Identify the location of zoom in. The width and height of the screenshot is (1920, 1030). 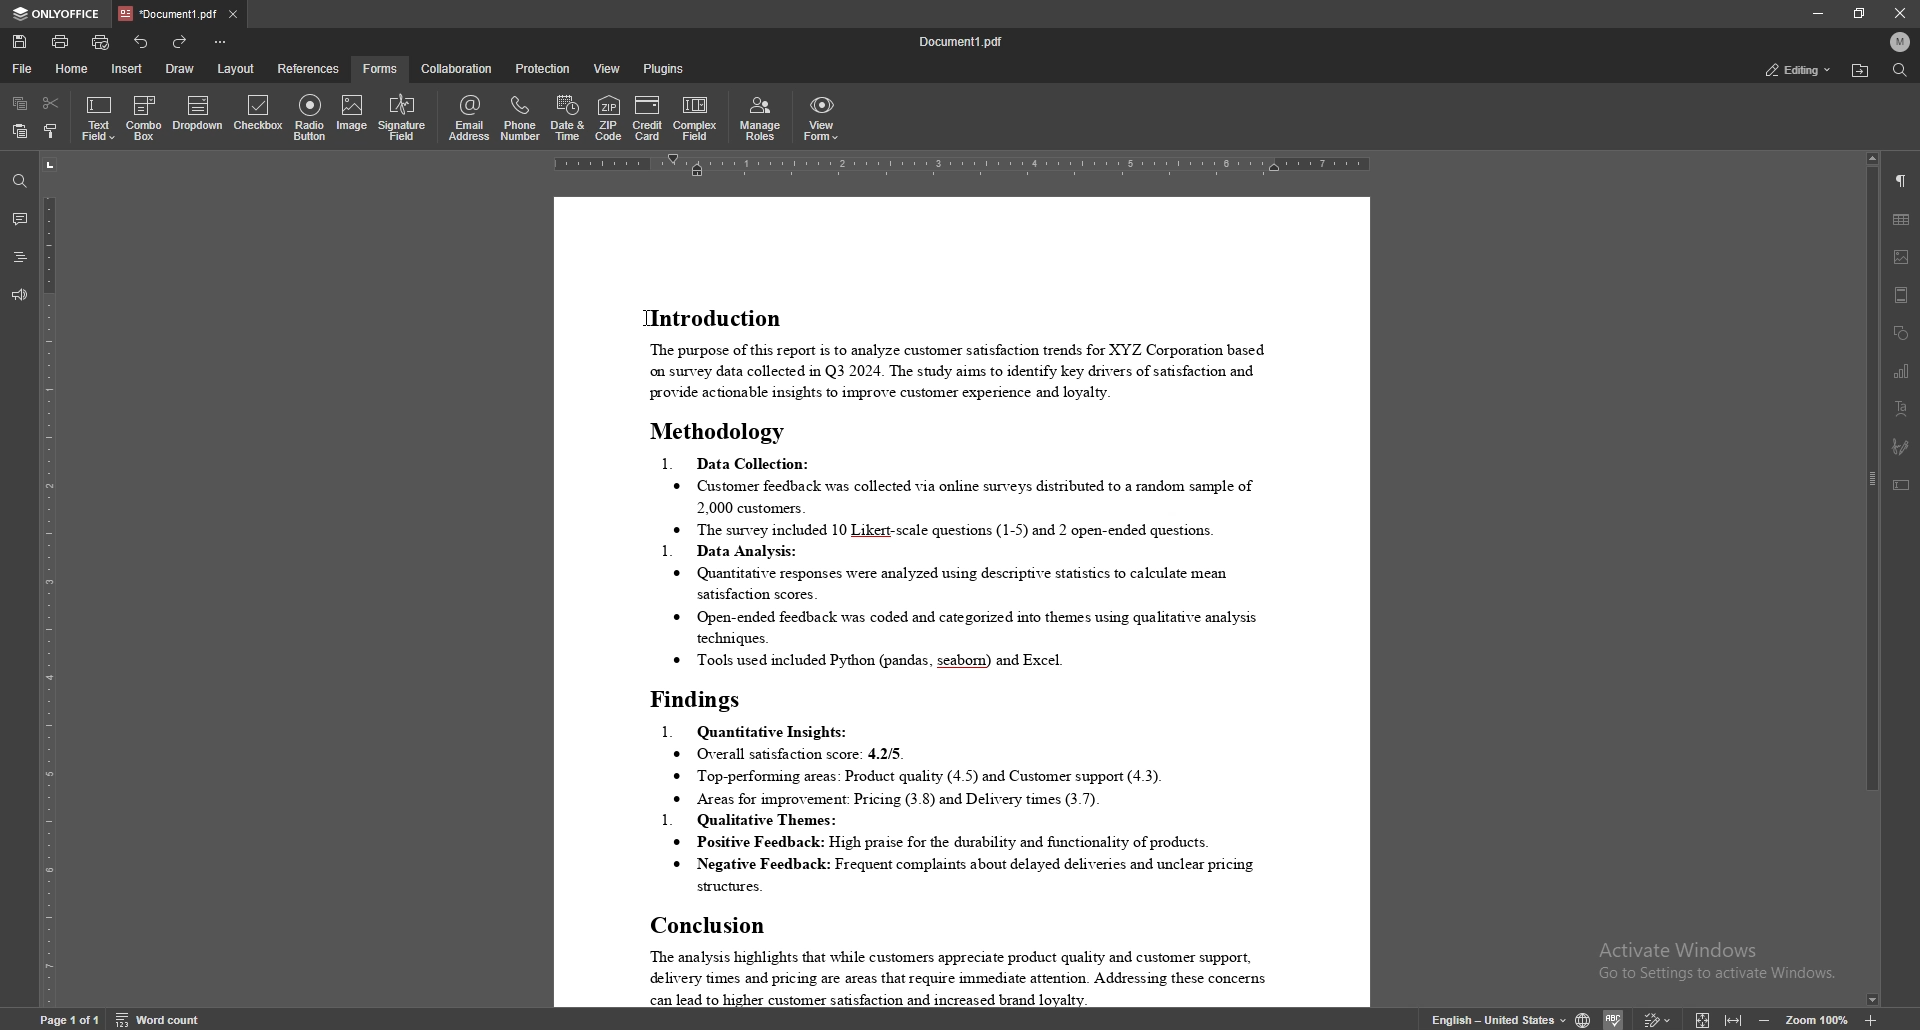
(1871, 1020).